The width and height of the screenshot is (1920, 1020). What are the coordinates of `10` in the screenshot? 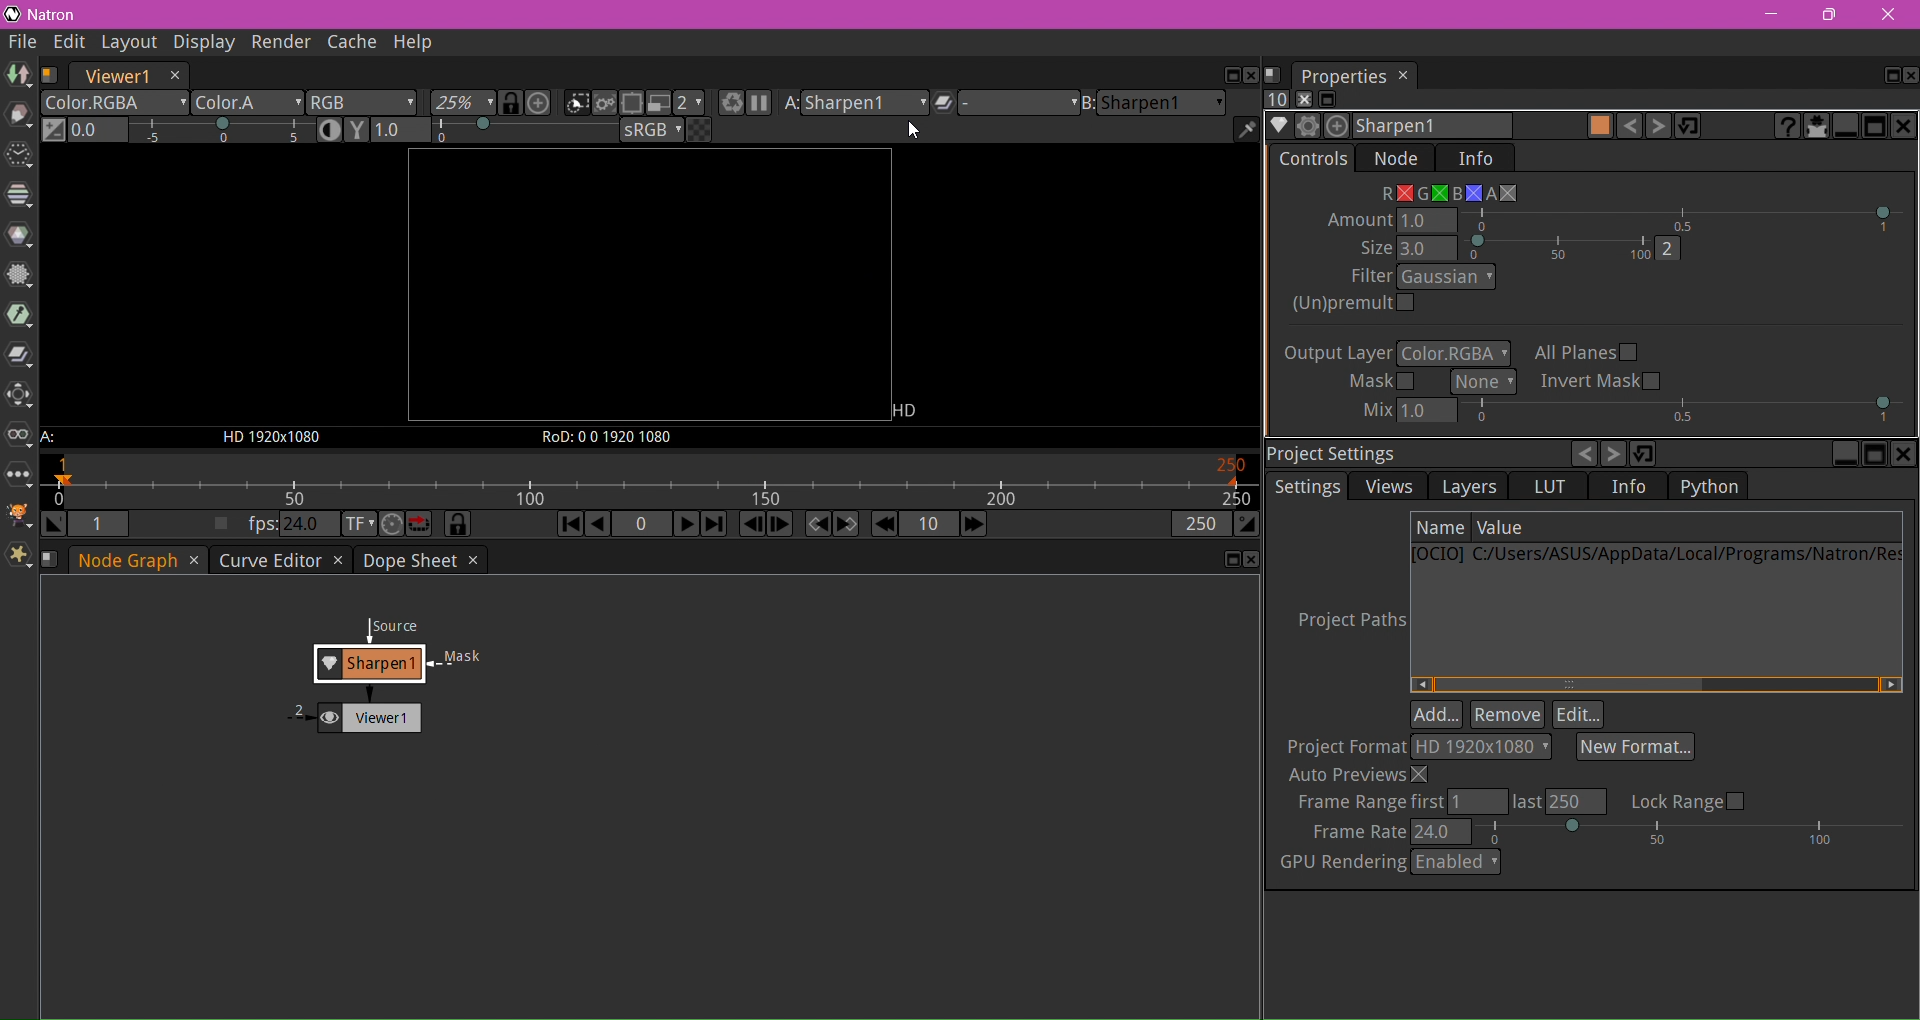 It's located at (1277, 100).